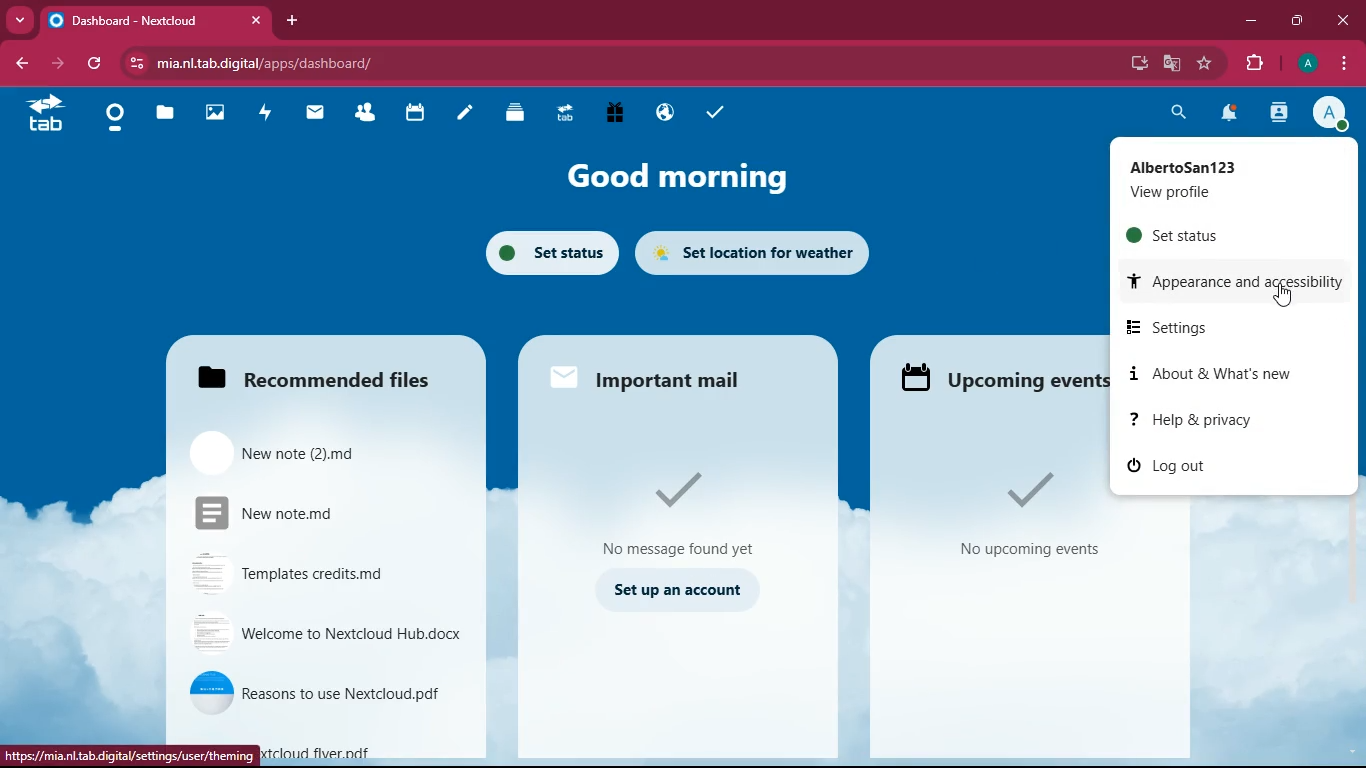  What do you see at coordinates (1333, 114) in the screenshot?
I see `profile` at bounding box center [1333, 114].